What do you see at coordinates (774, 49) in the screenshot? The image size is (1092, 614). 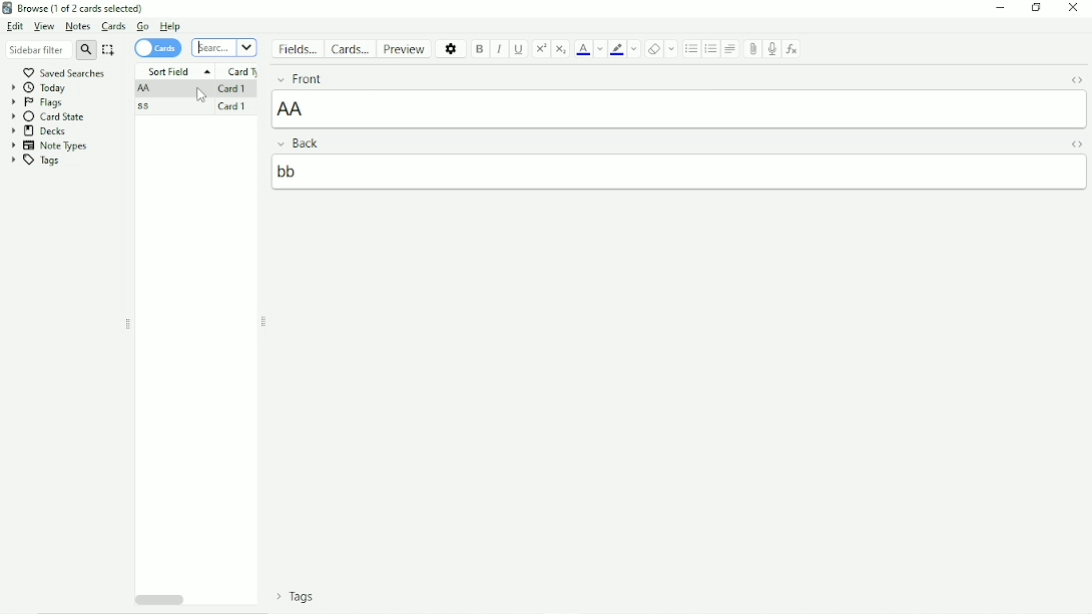 I see `Record audio` at bounding box center [774, 49].